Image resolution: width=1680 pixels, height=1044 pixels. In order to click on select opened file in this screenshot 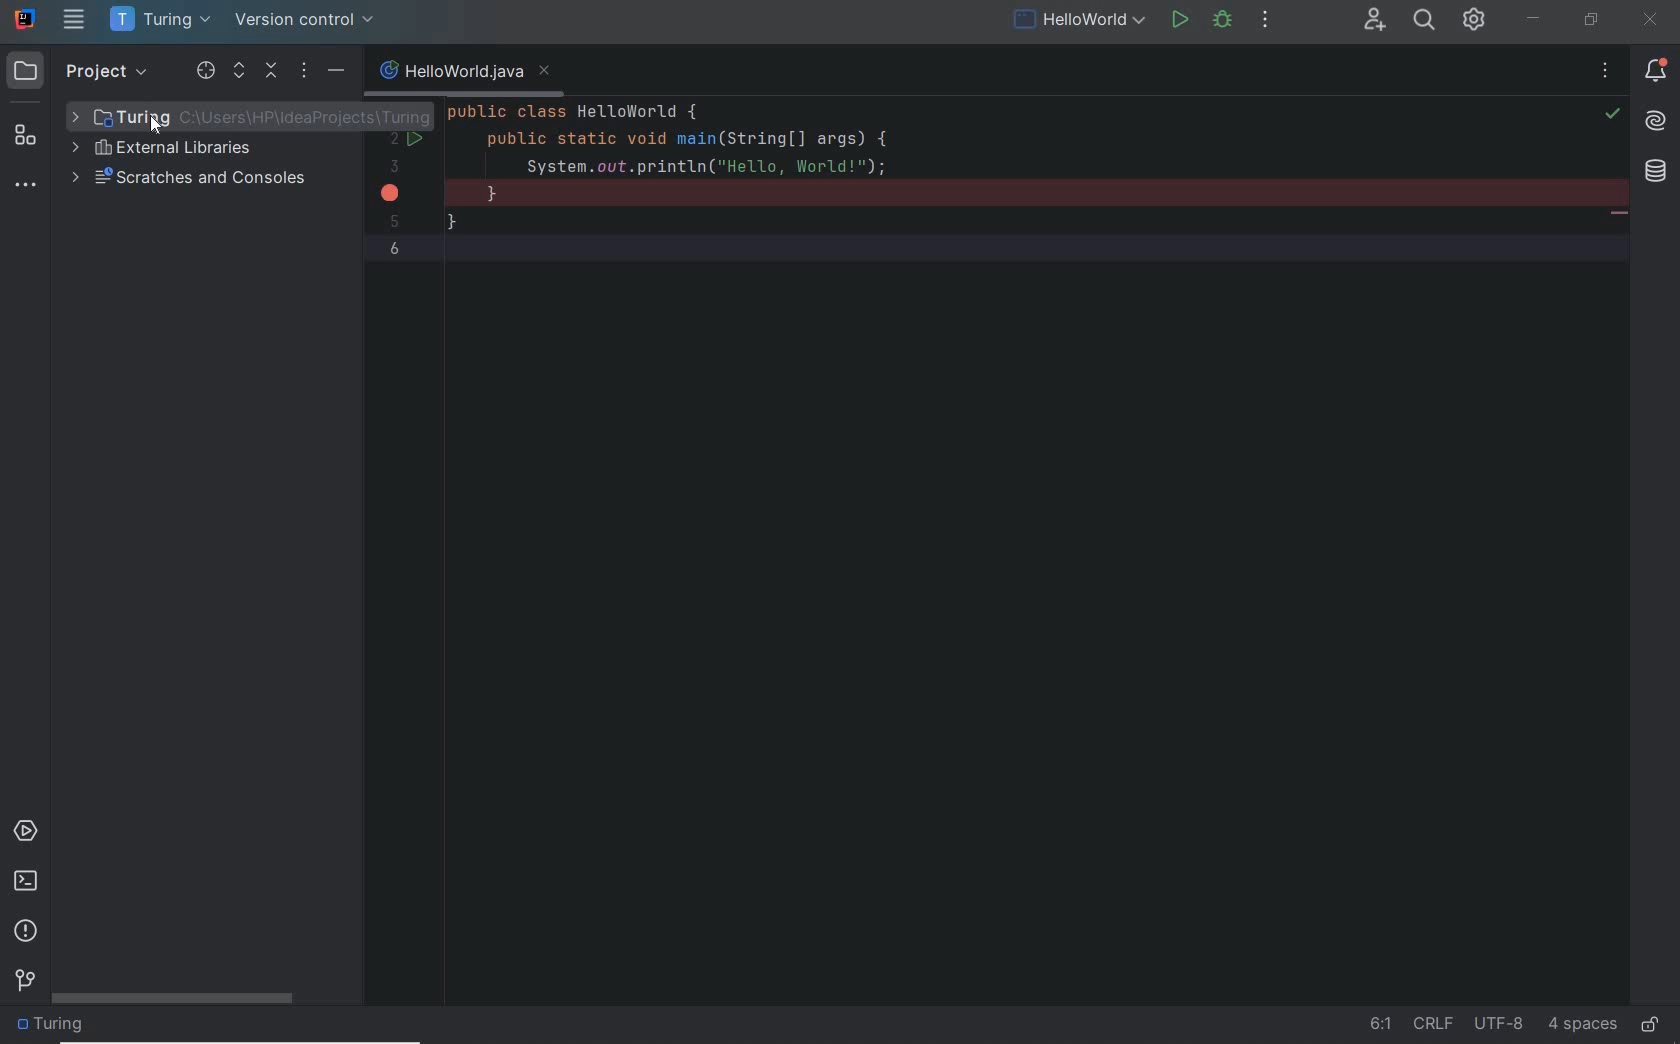, I will do `click(205, 71)`.